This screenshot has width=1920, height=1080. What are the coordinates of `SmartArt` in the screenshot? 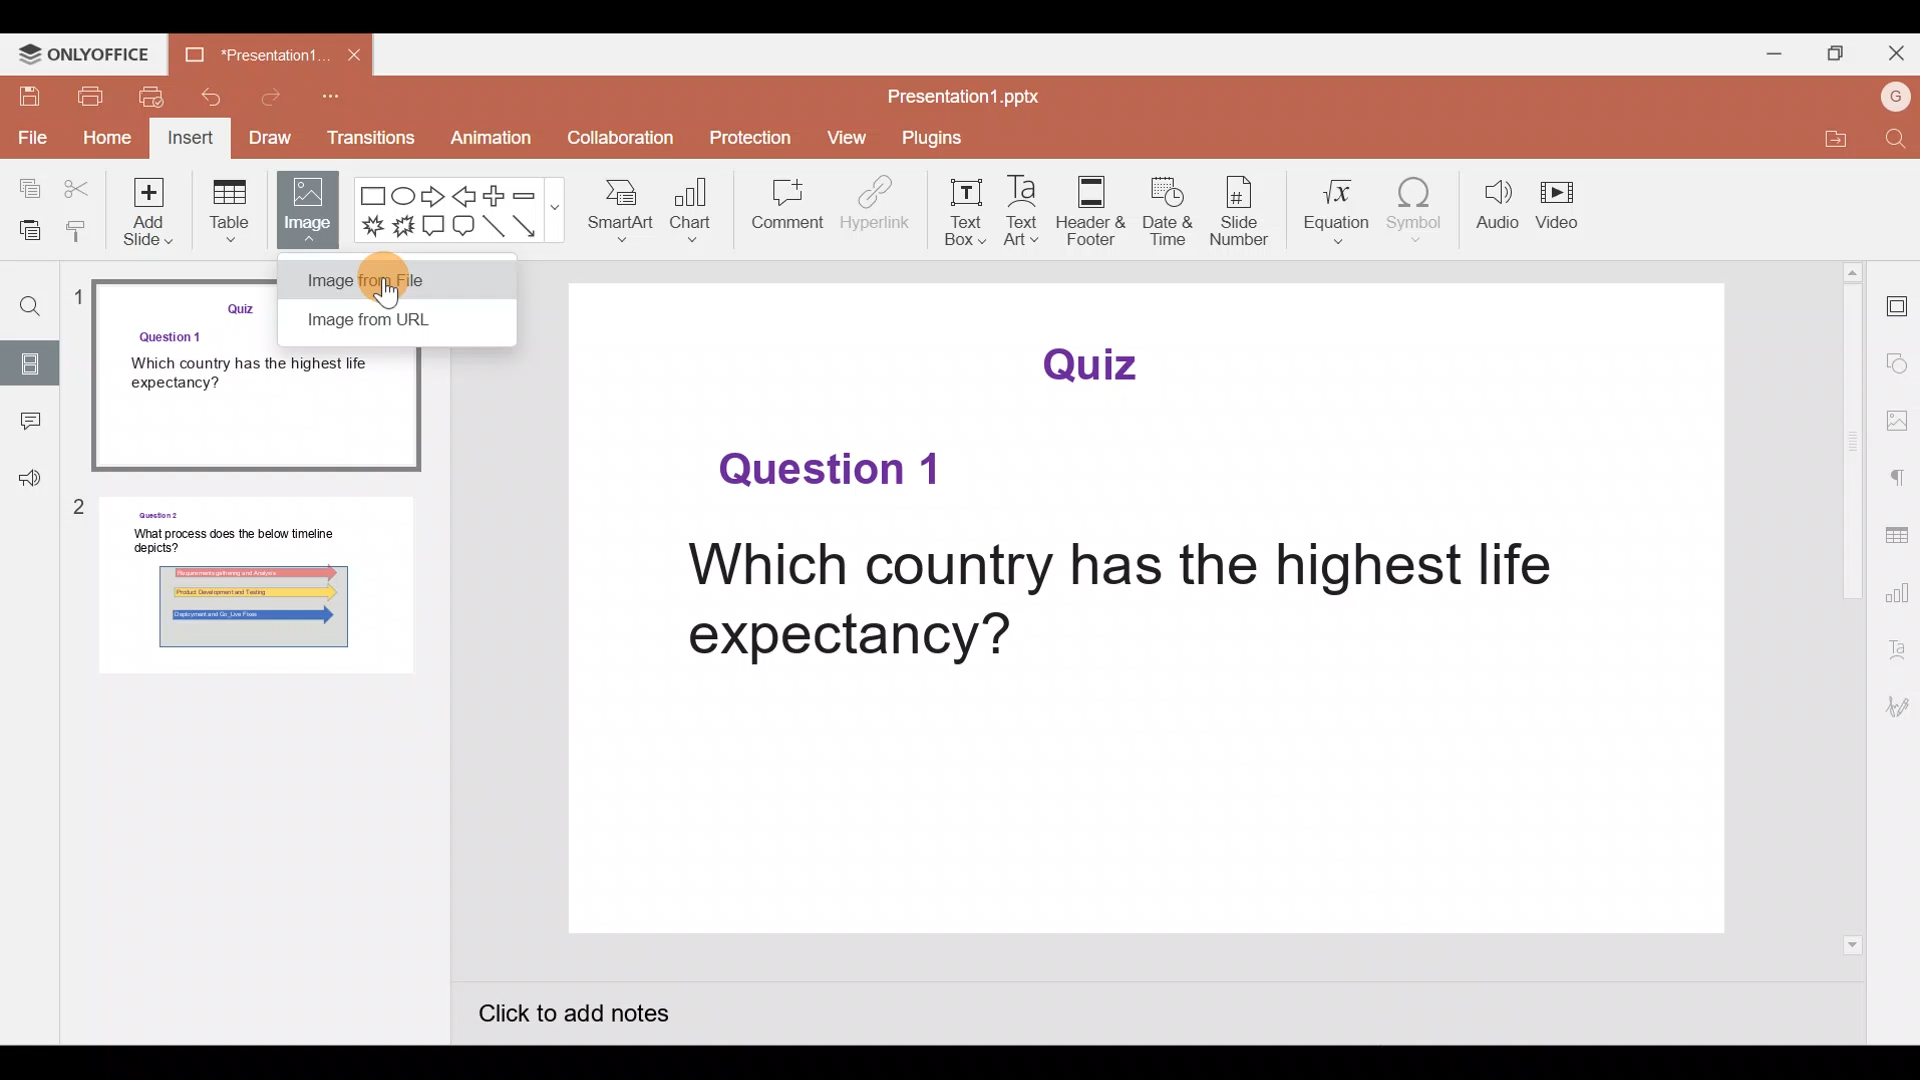 It's located at (625, 211).